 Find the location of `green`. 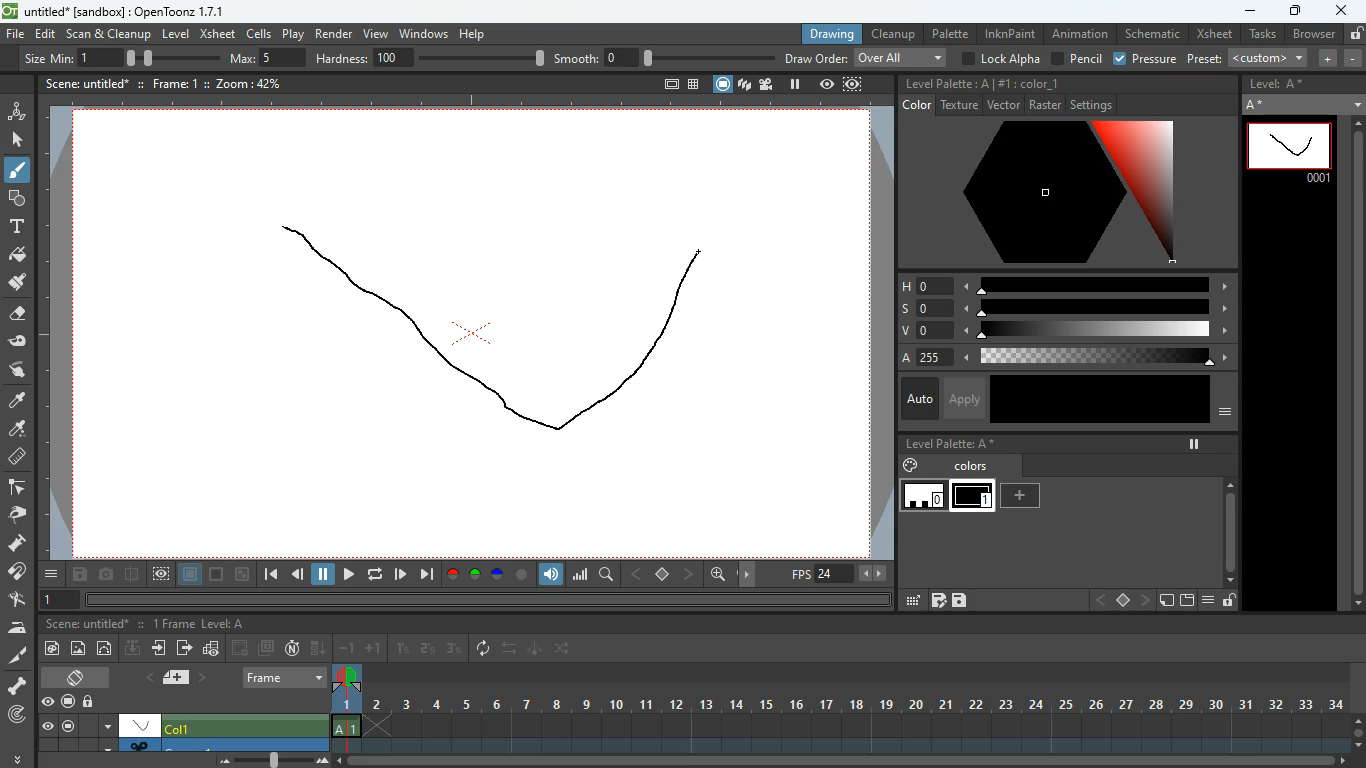

green is located at coordinates (475, 575).